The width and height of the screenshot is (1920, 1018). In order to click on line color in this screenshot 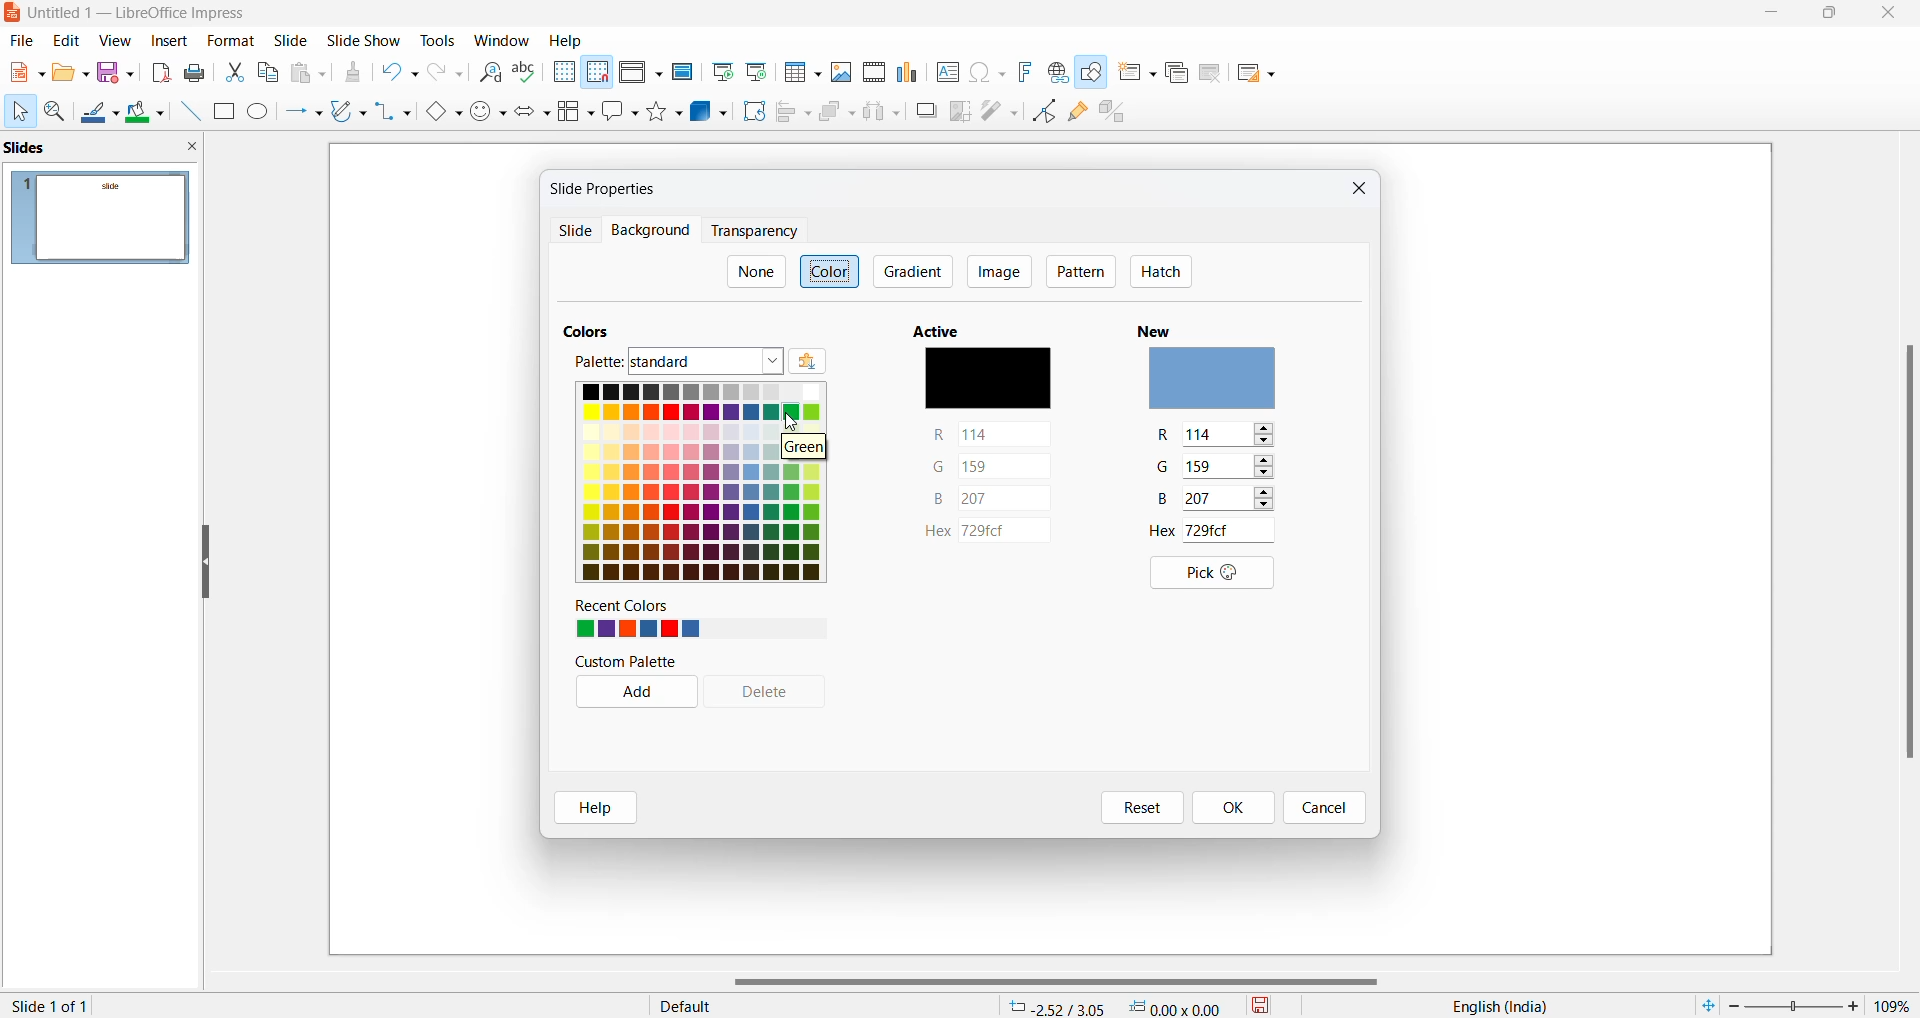, I will do `click(100, 114)`.